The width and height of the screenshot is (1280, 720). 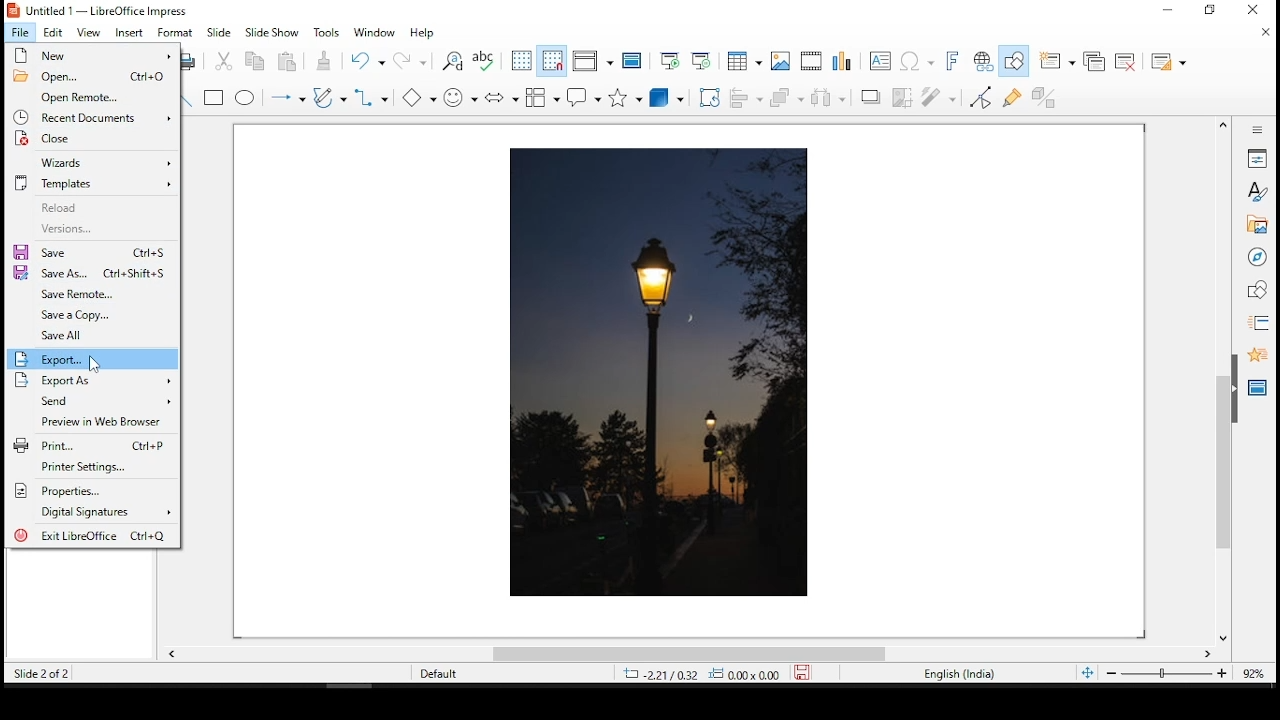 What do you see at coordinates (273, 31) in the screenshot?
I see `slide show` at bounding box center [273, 31].